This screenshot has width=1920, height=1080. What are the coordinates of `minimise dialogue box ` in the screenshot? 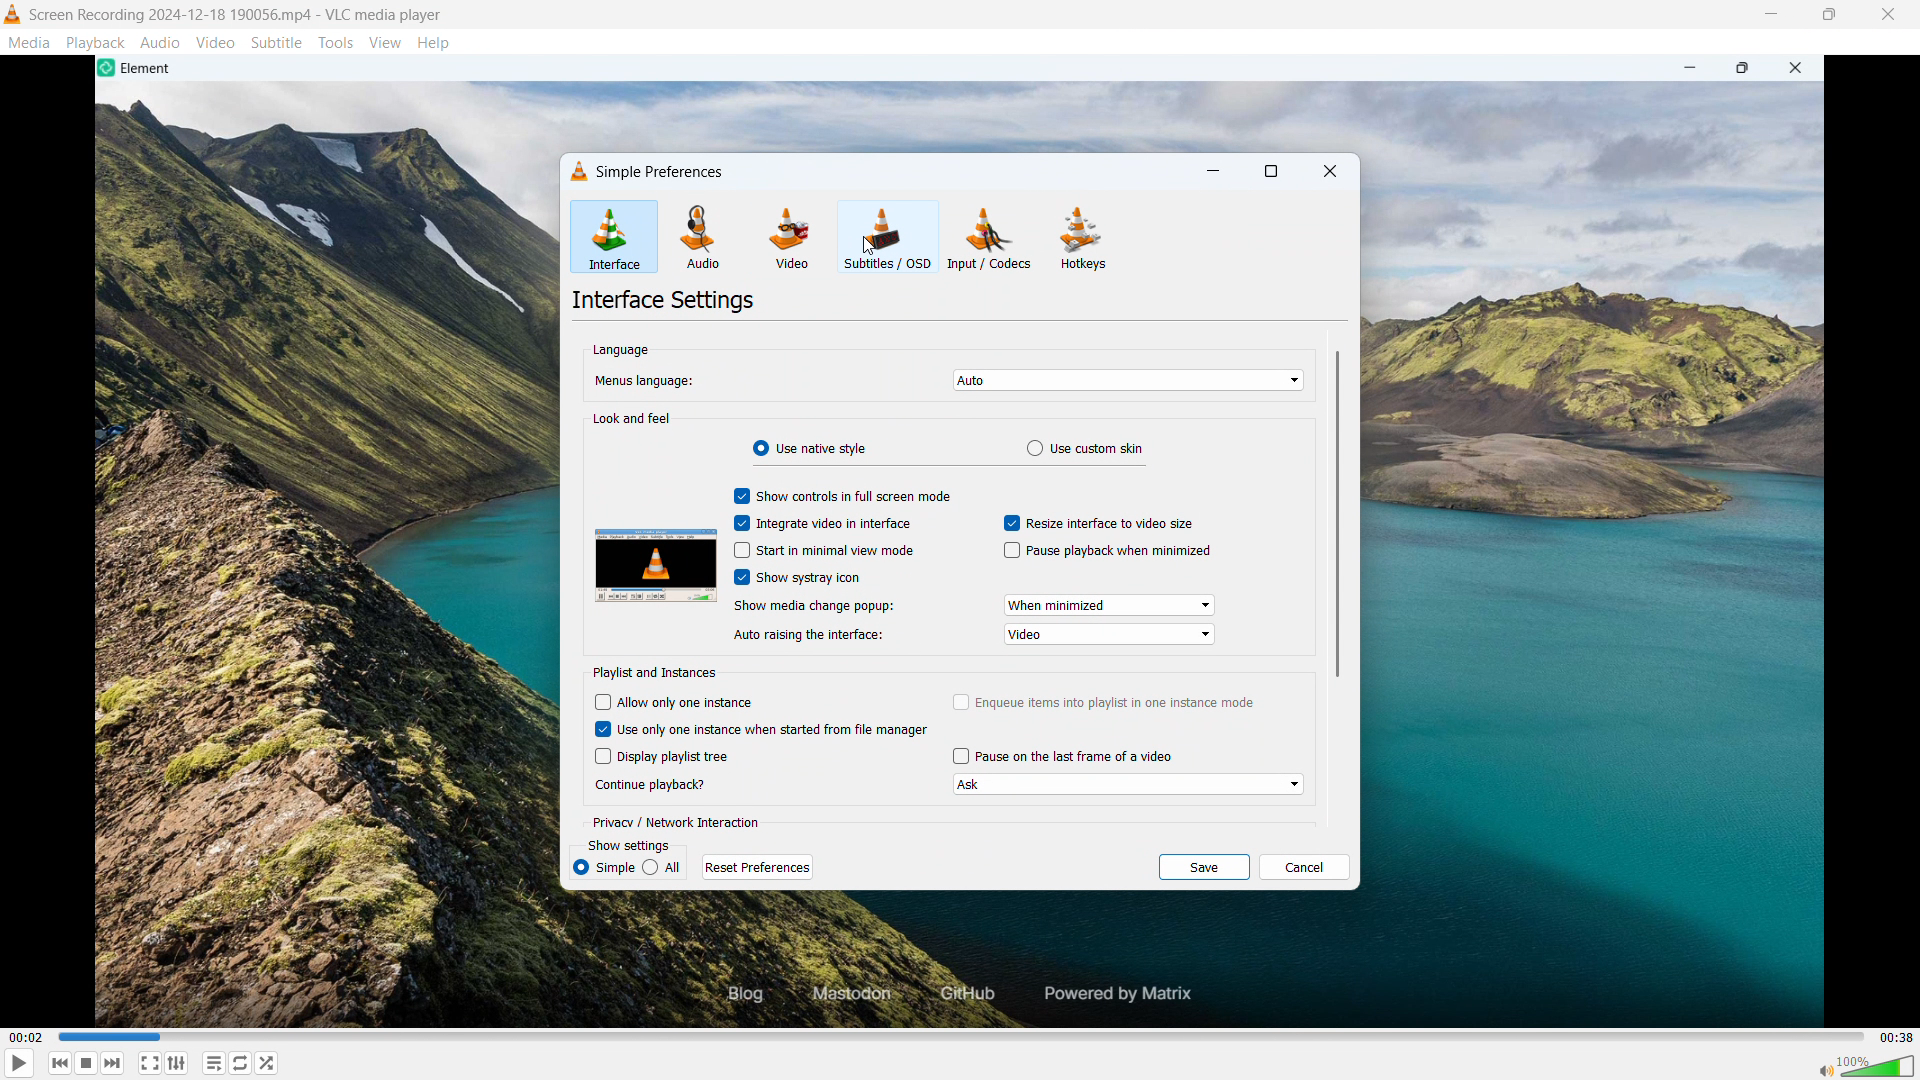 It's located at (1214, 172).